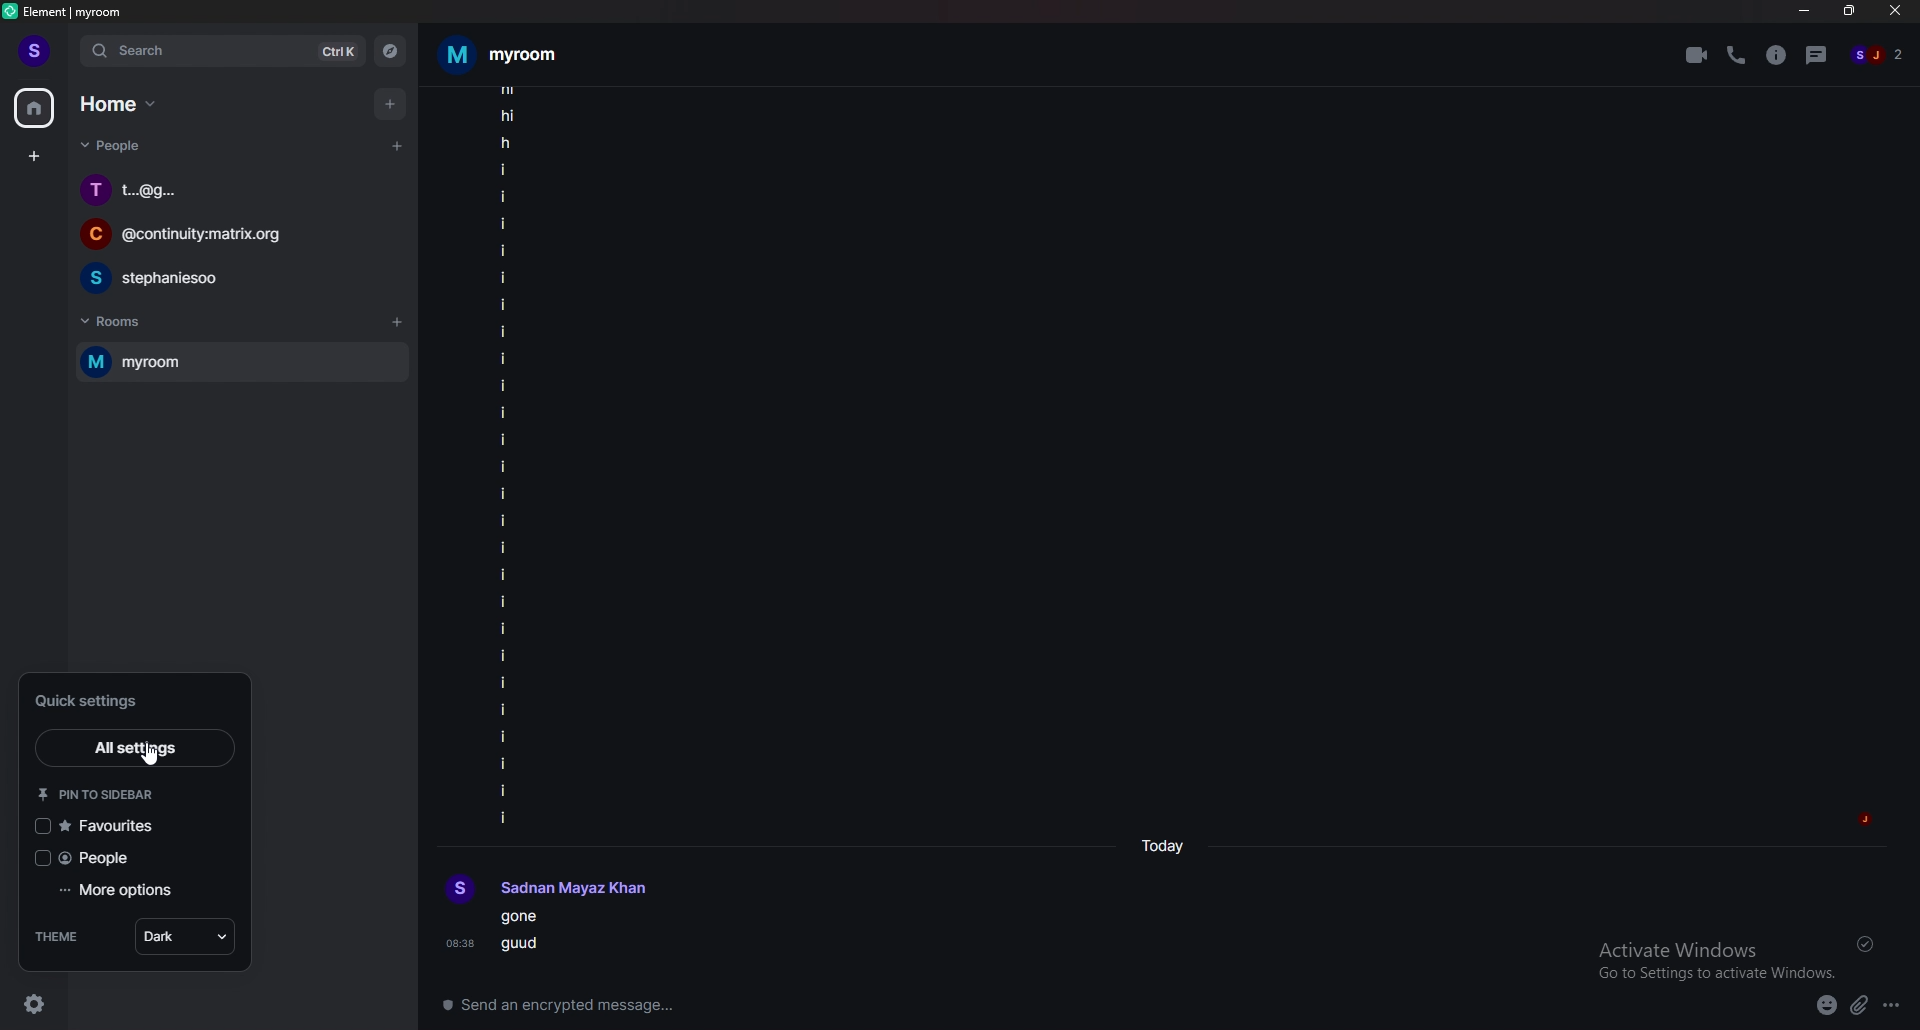 Image resolution: width=1920 pixels, height=1030 pixels. I want to click on more options, so click(1897, 1006).